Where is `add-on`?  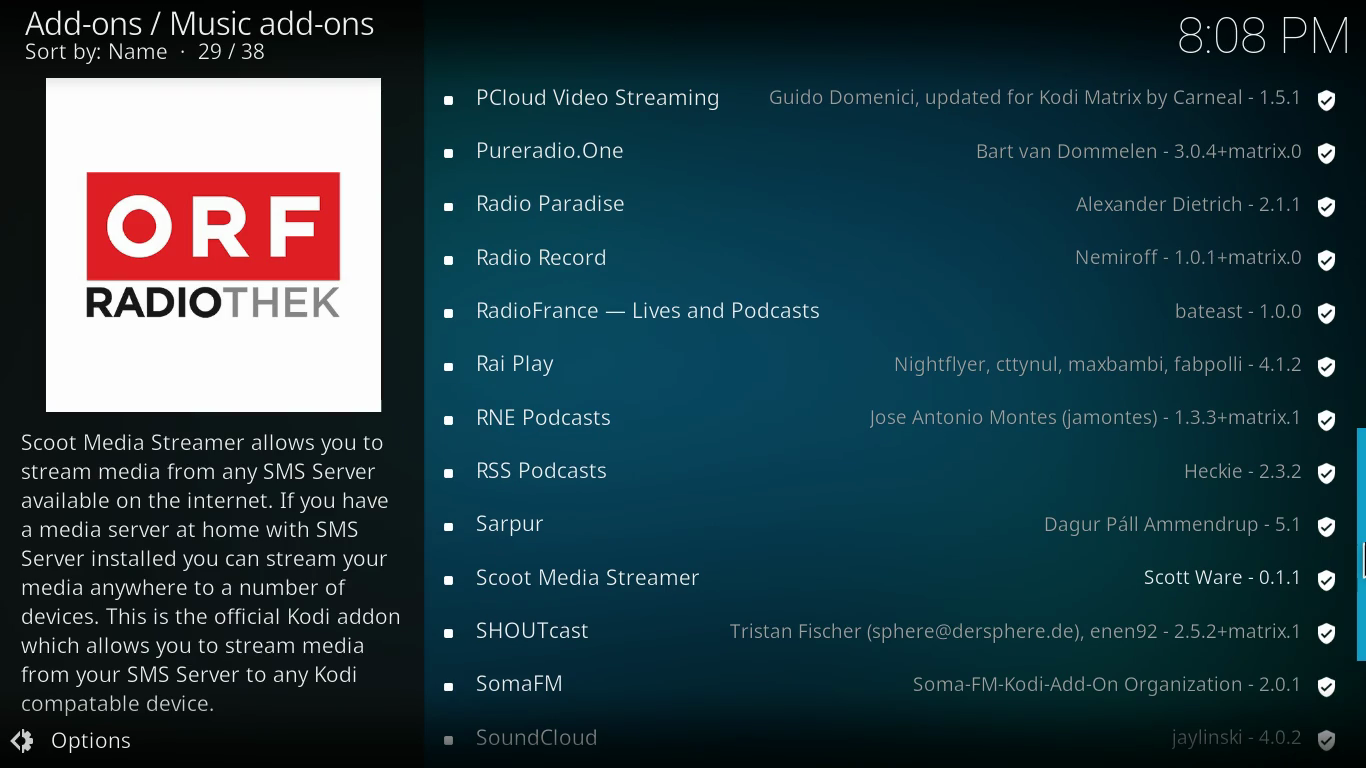
add-on is located at coordinates (576, 101).